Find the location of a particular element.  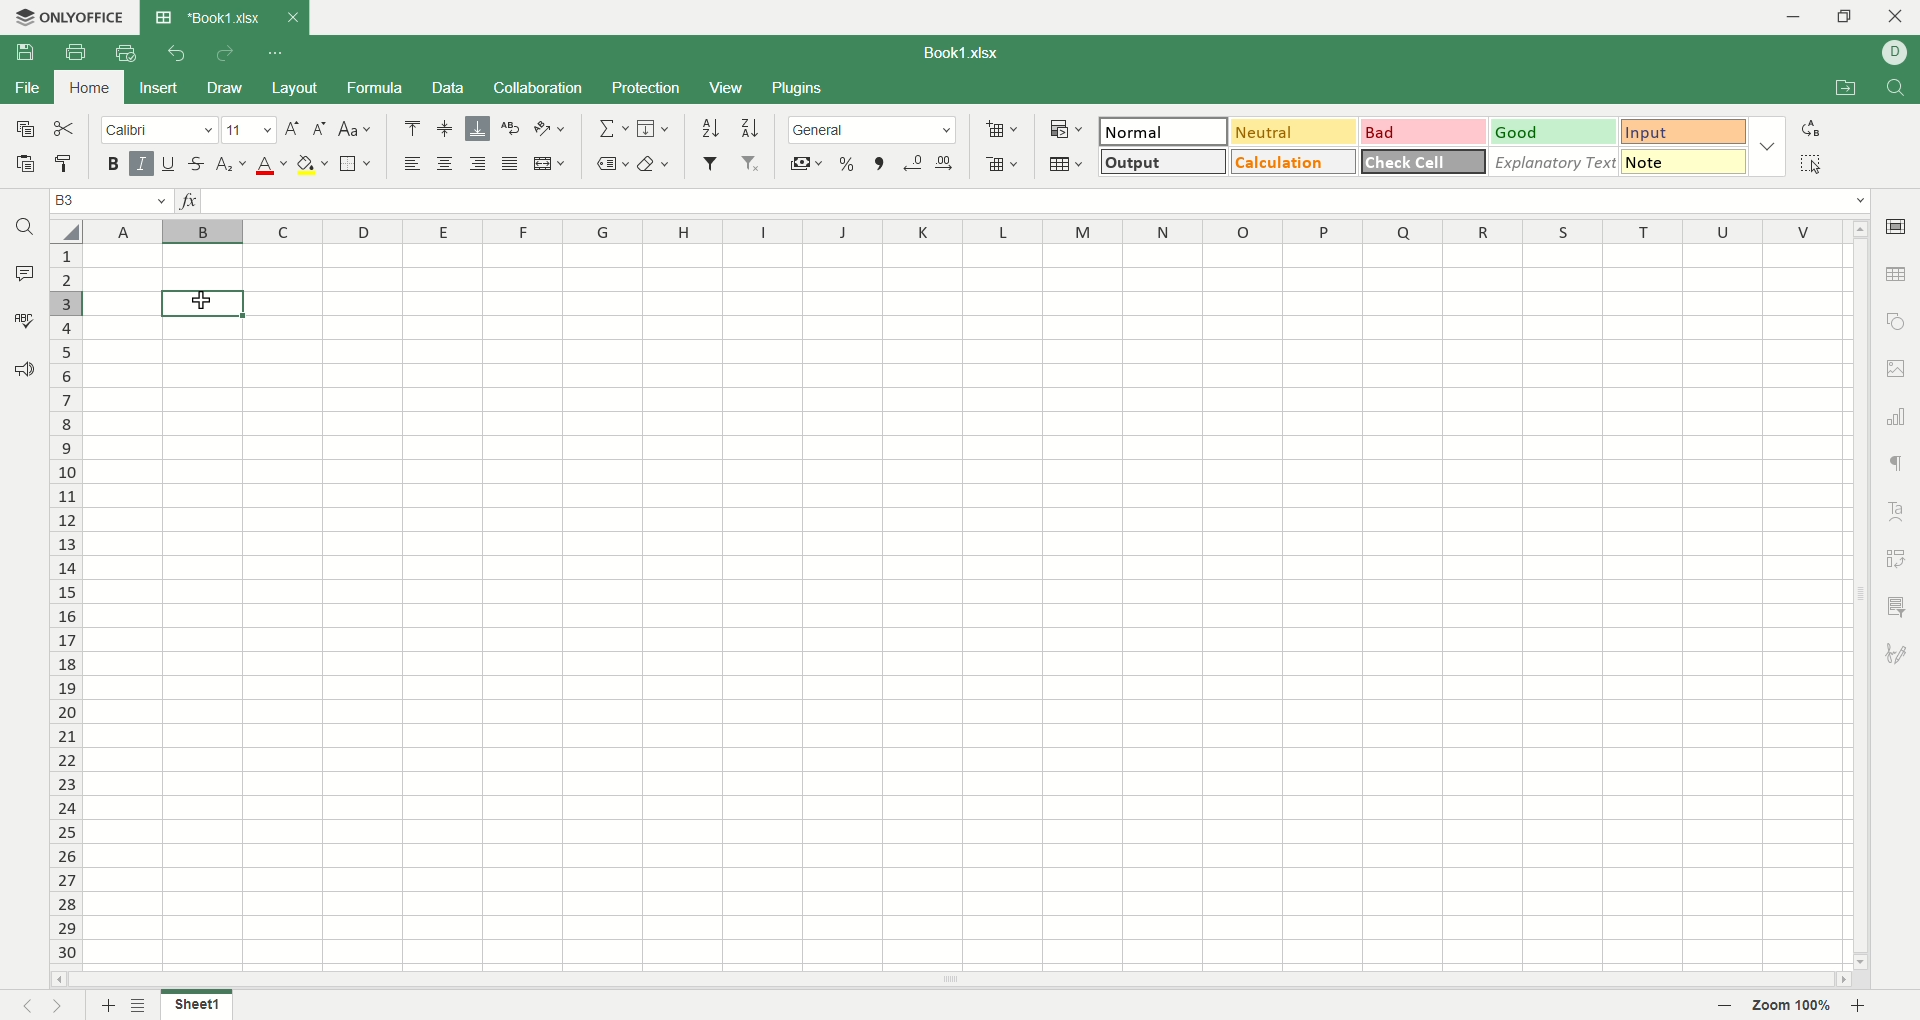

named ranges is located at coordinates (609, 164).